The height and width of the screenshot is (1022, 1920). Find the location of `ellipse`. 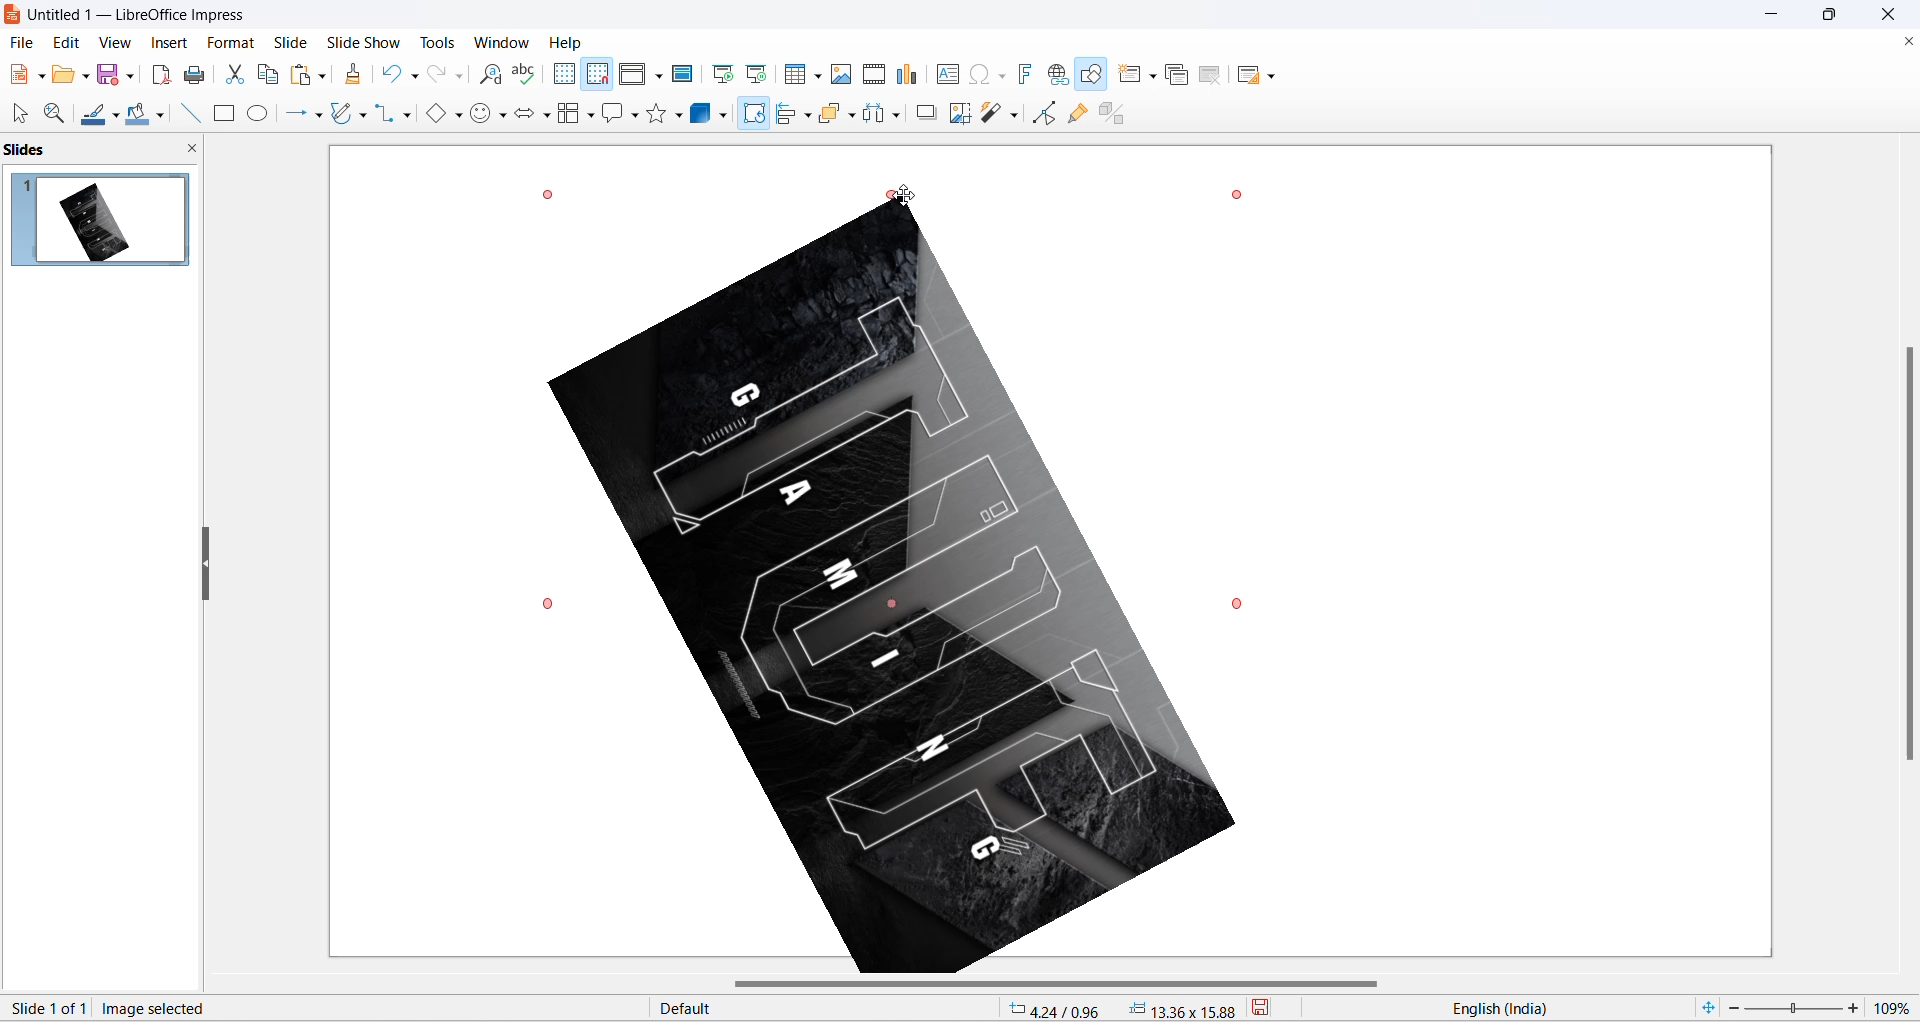

ellipse is located at coordinates (260, 113).